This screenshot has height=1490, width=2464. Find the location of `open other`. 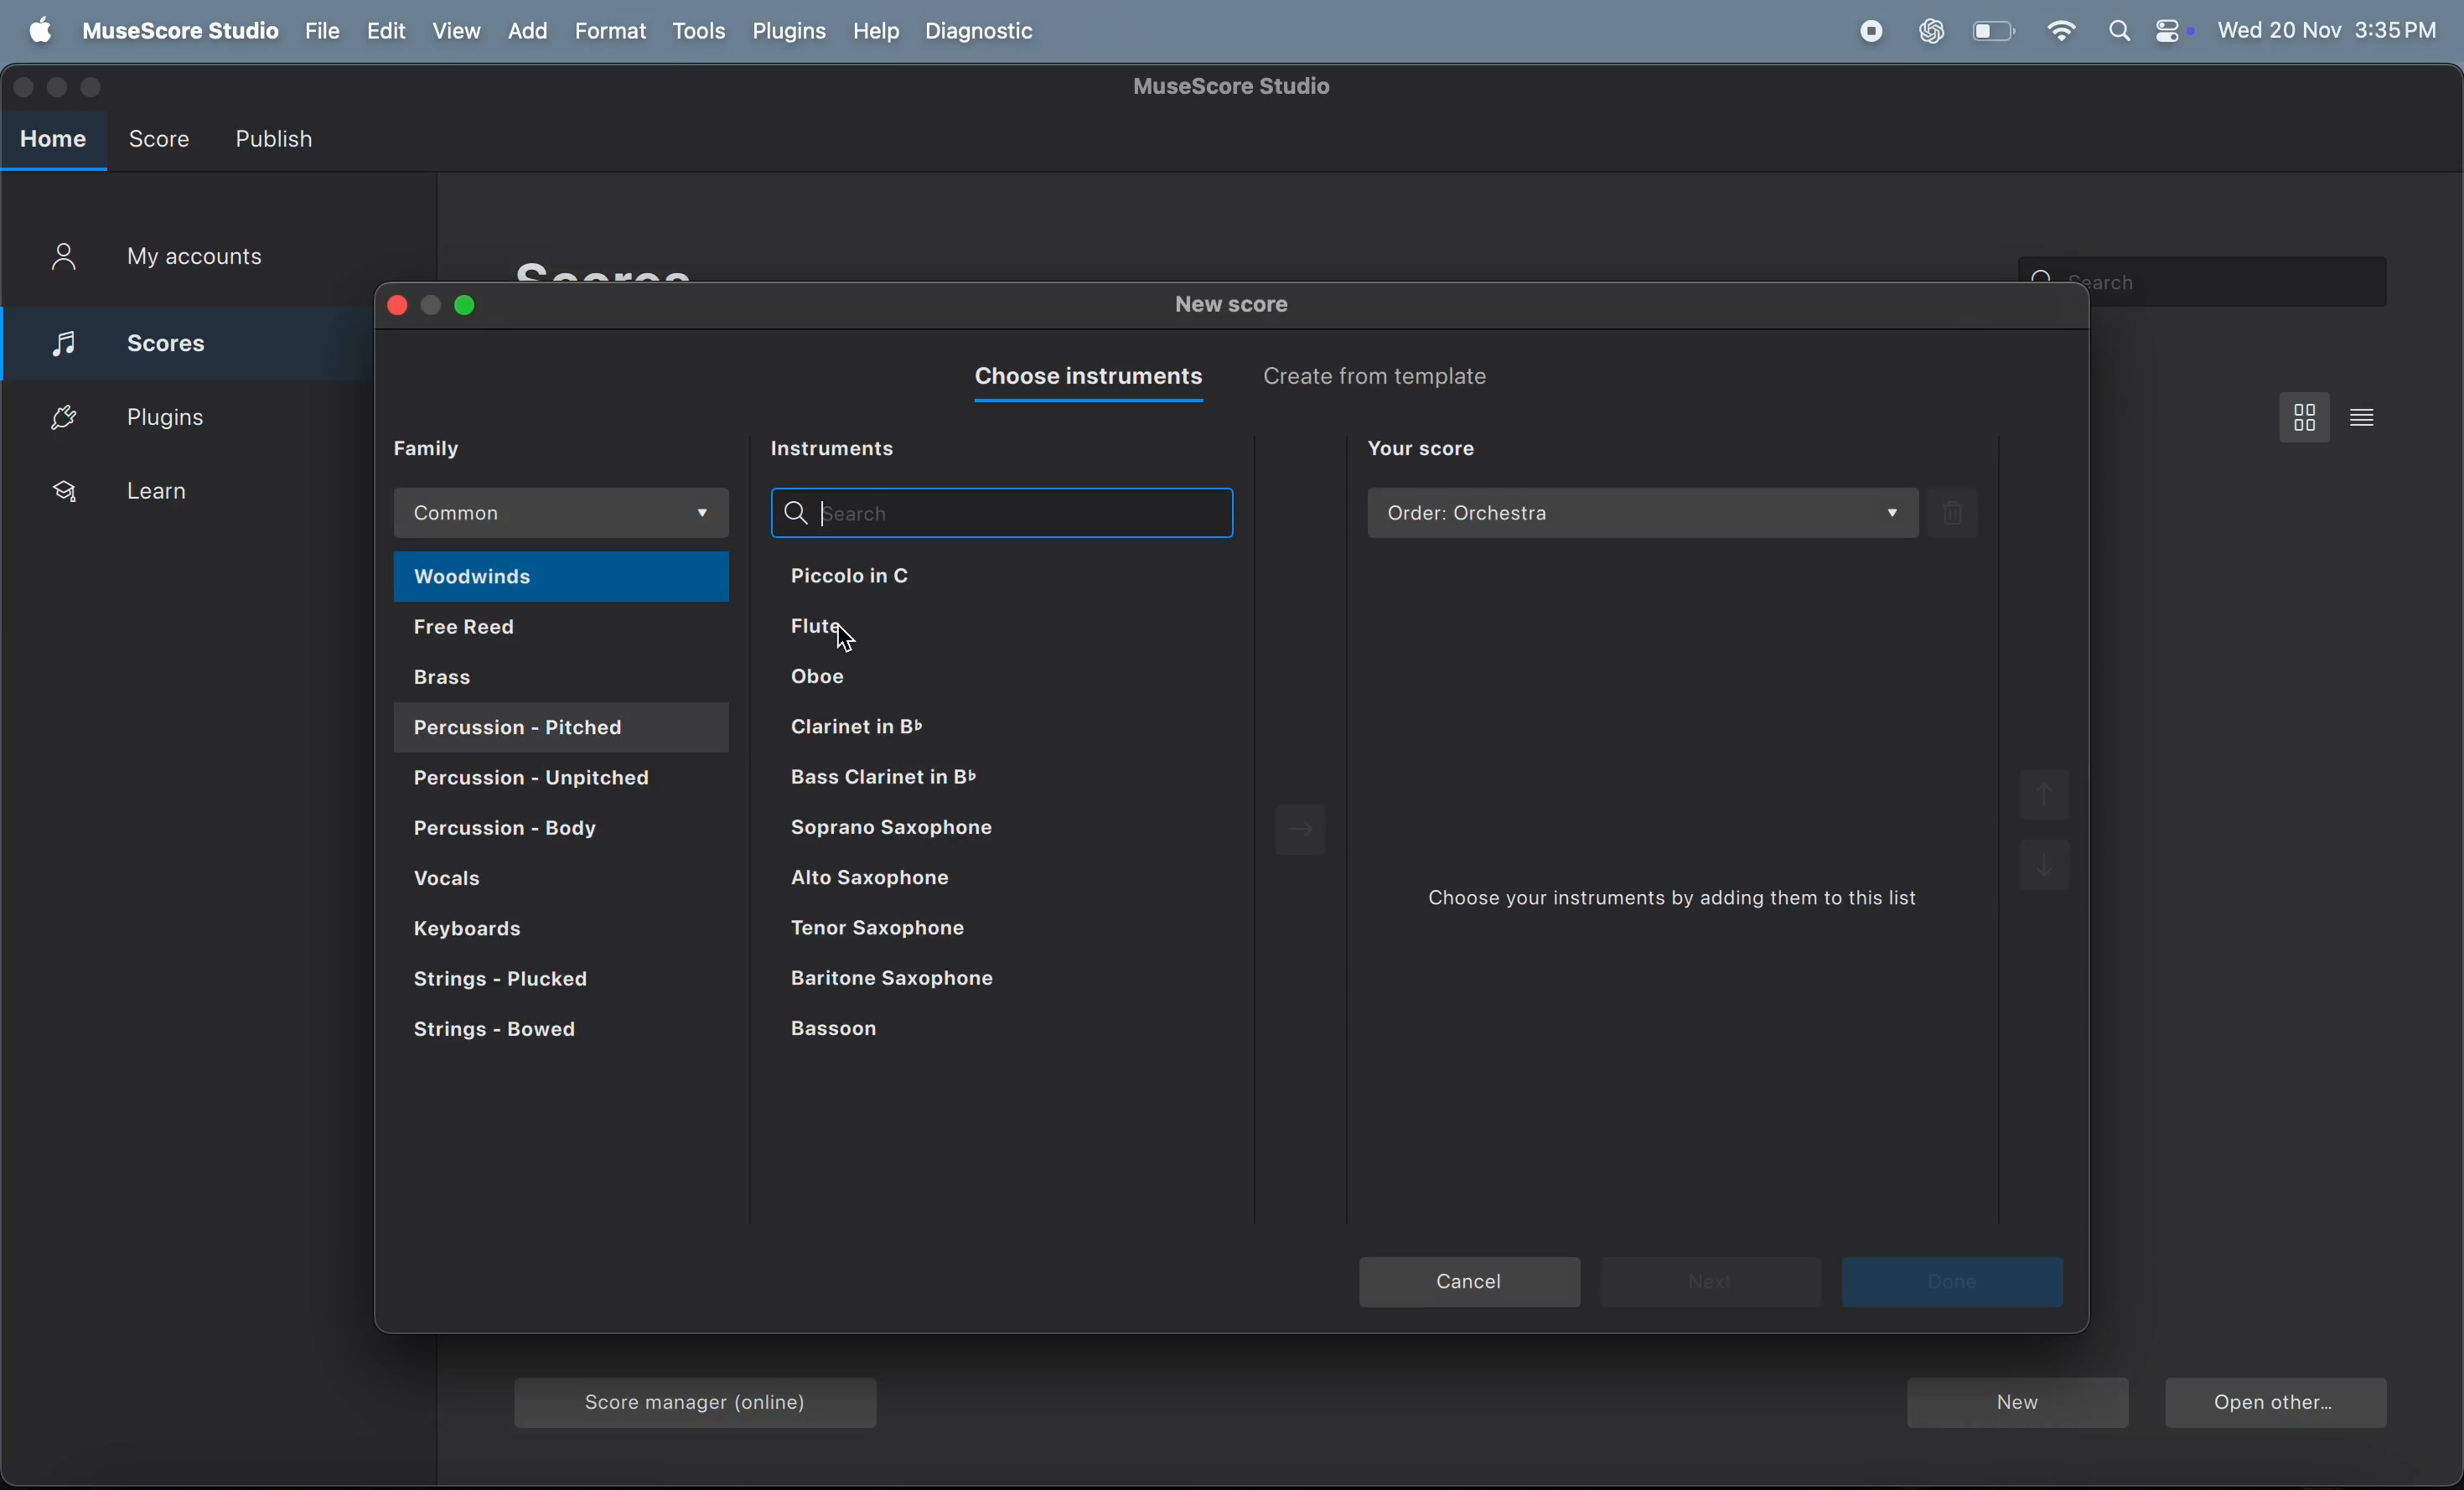

open other is located at coordinates (2275, 1406).